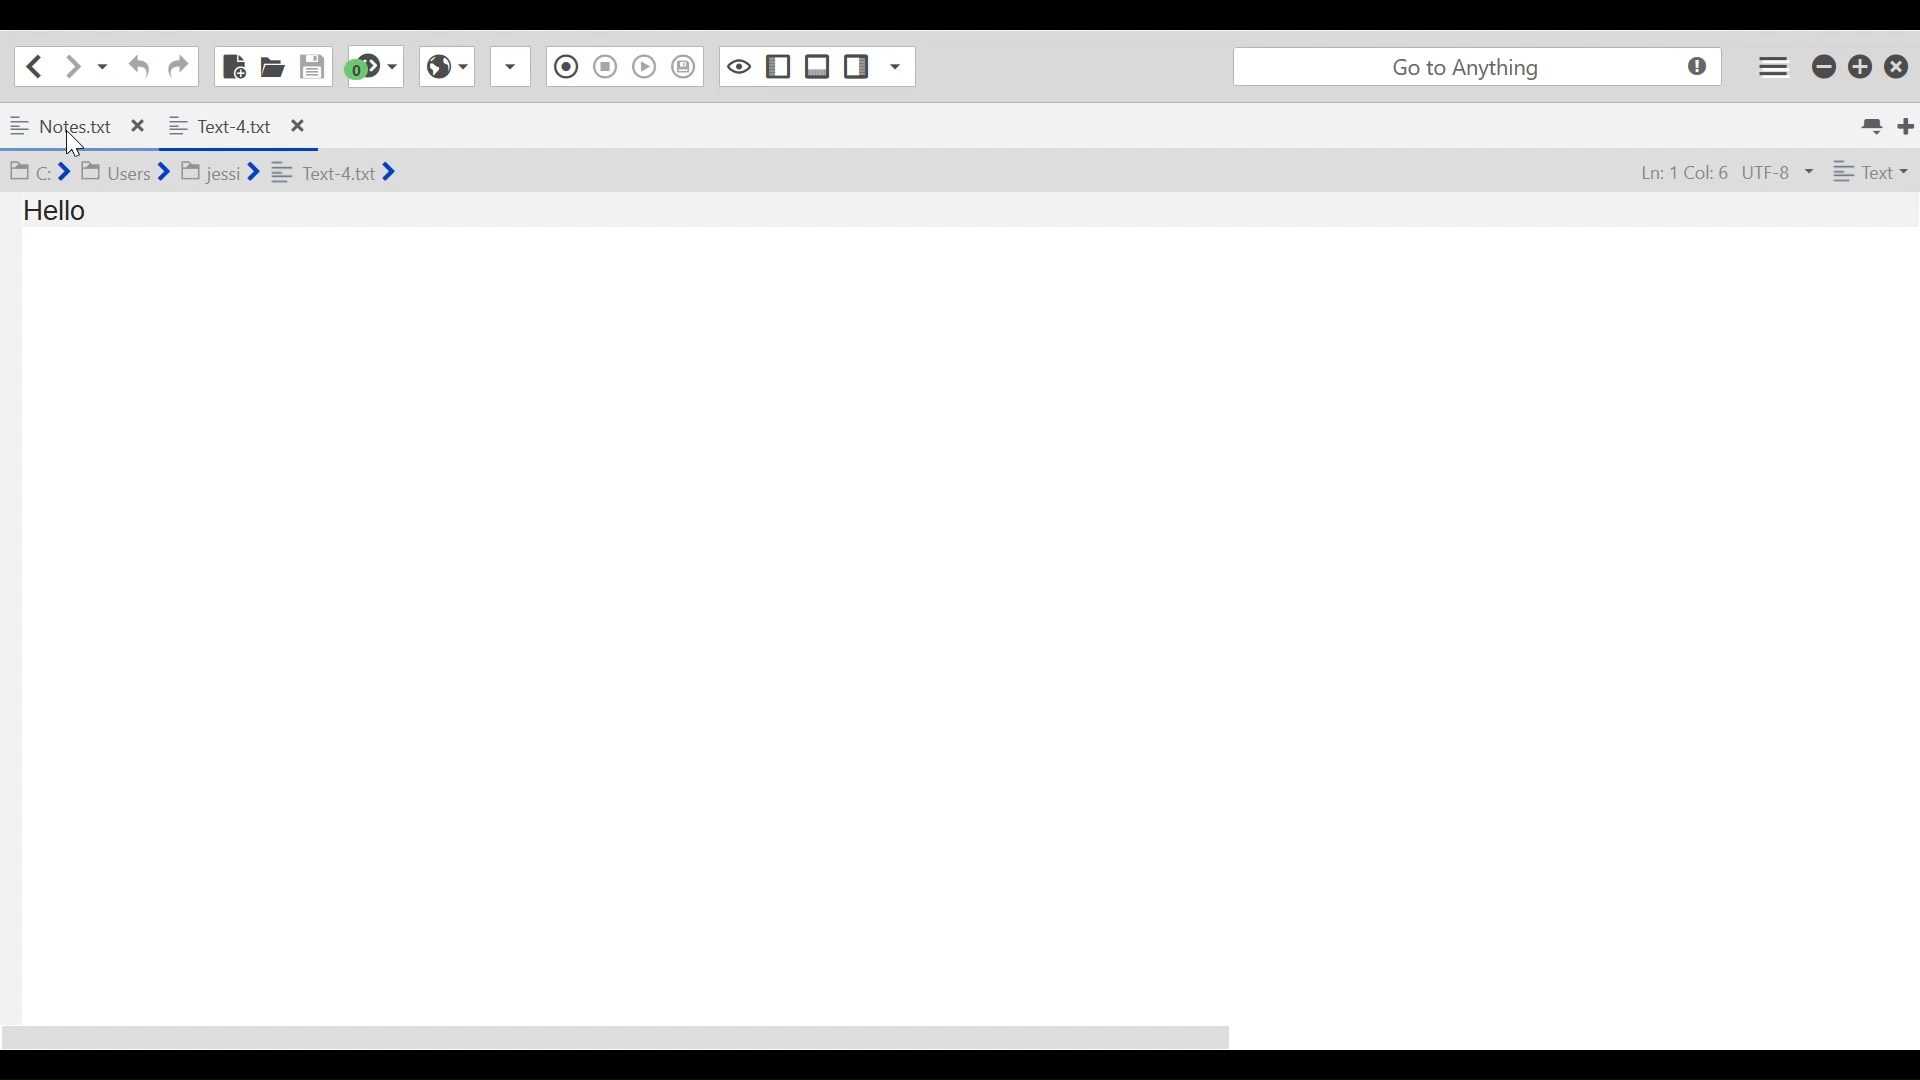  Describe the element at coordinates (103, 65) in the screenshot. I see `Recent LOcations` at that location.